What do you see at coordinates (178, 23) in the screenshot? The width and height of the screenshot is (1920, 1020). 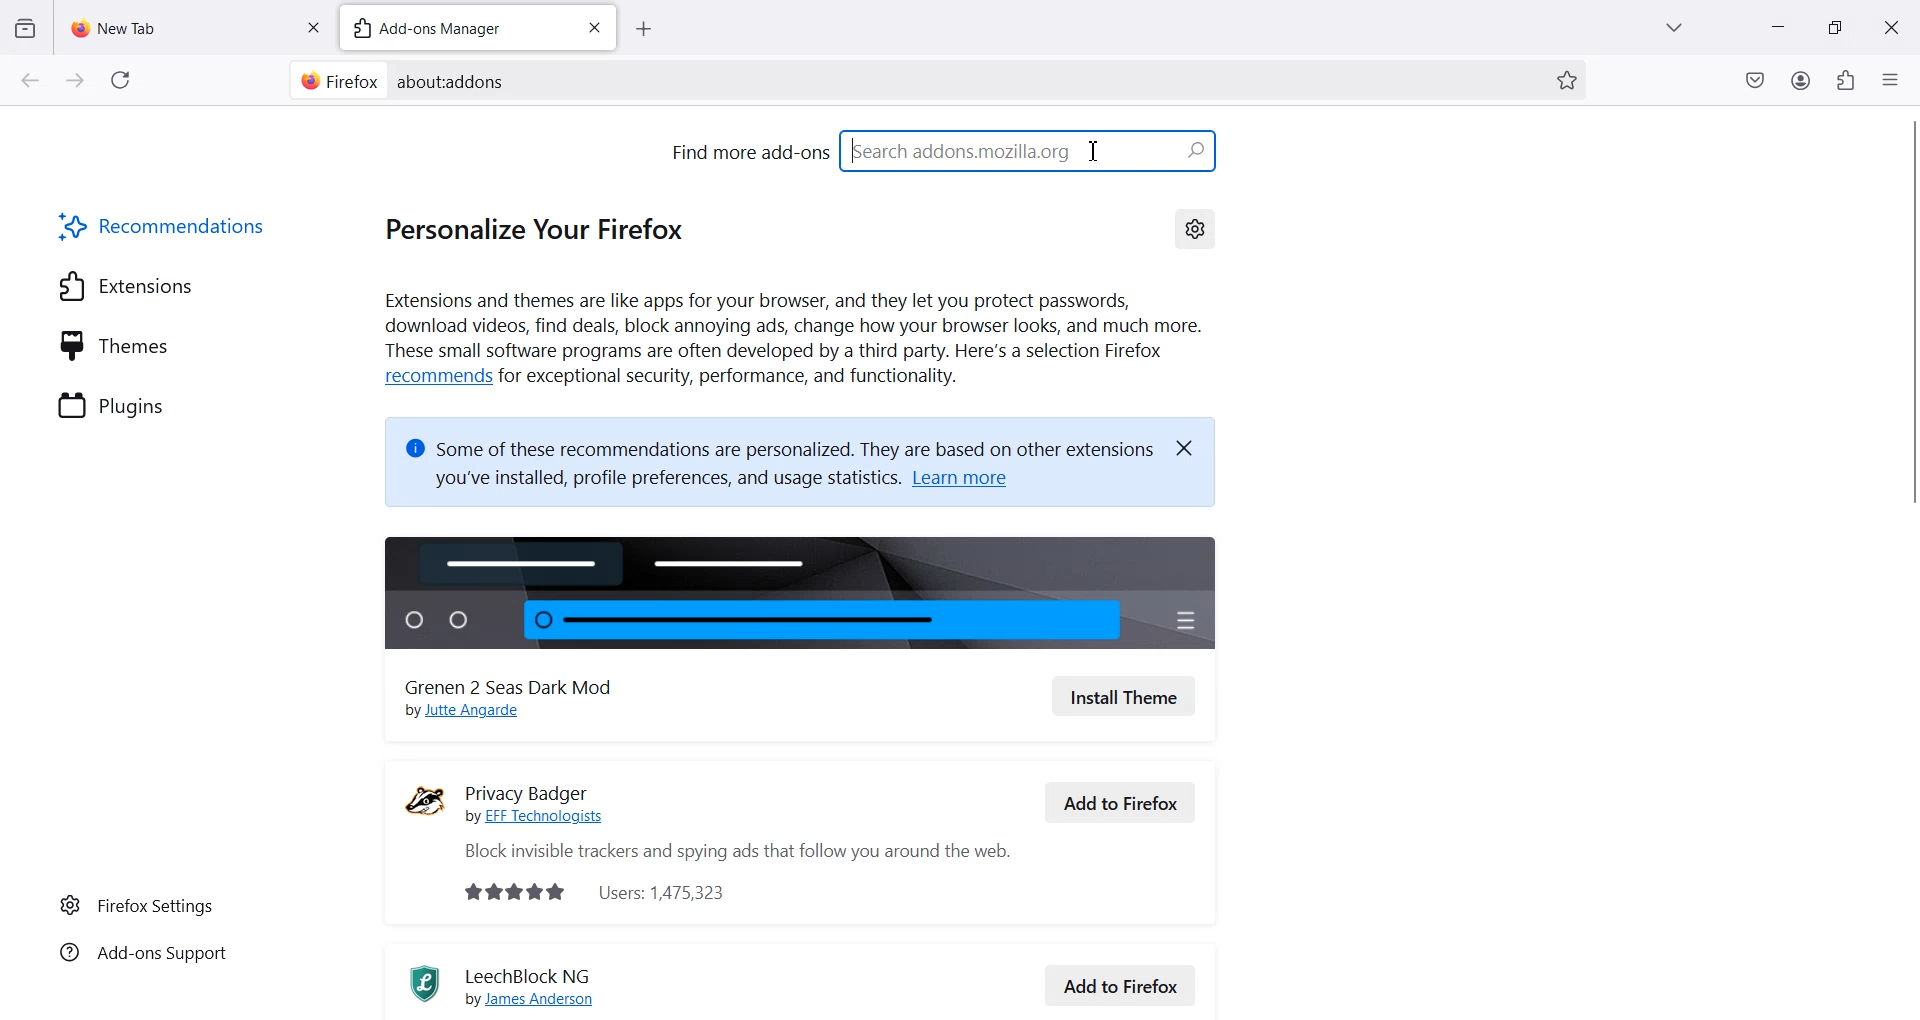 I see `New Tab` at bounding box center [178, 23].